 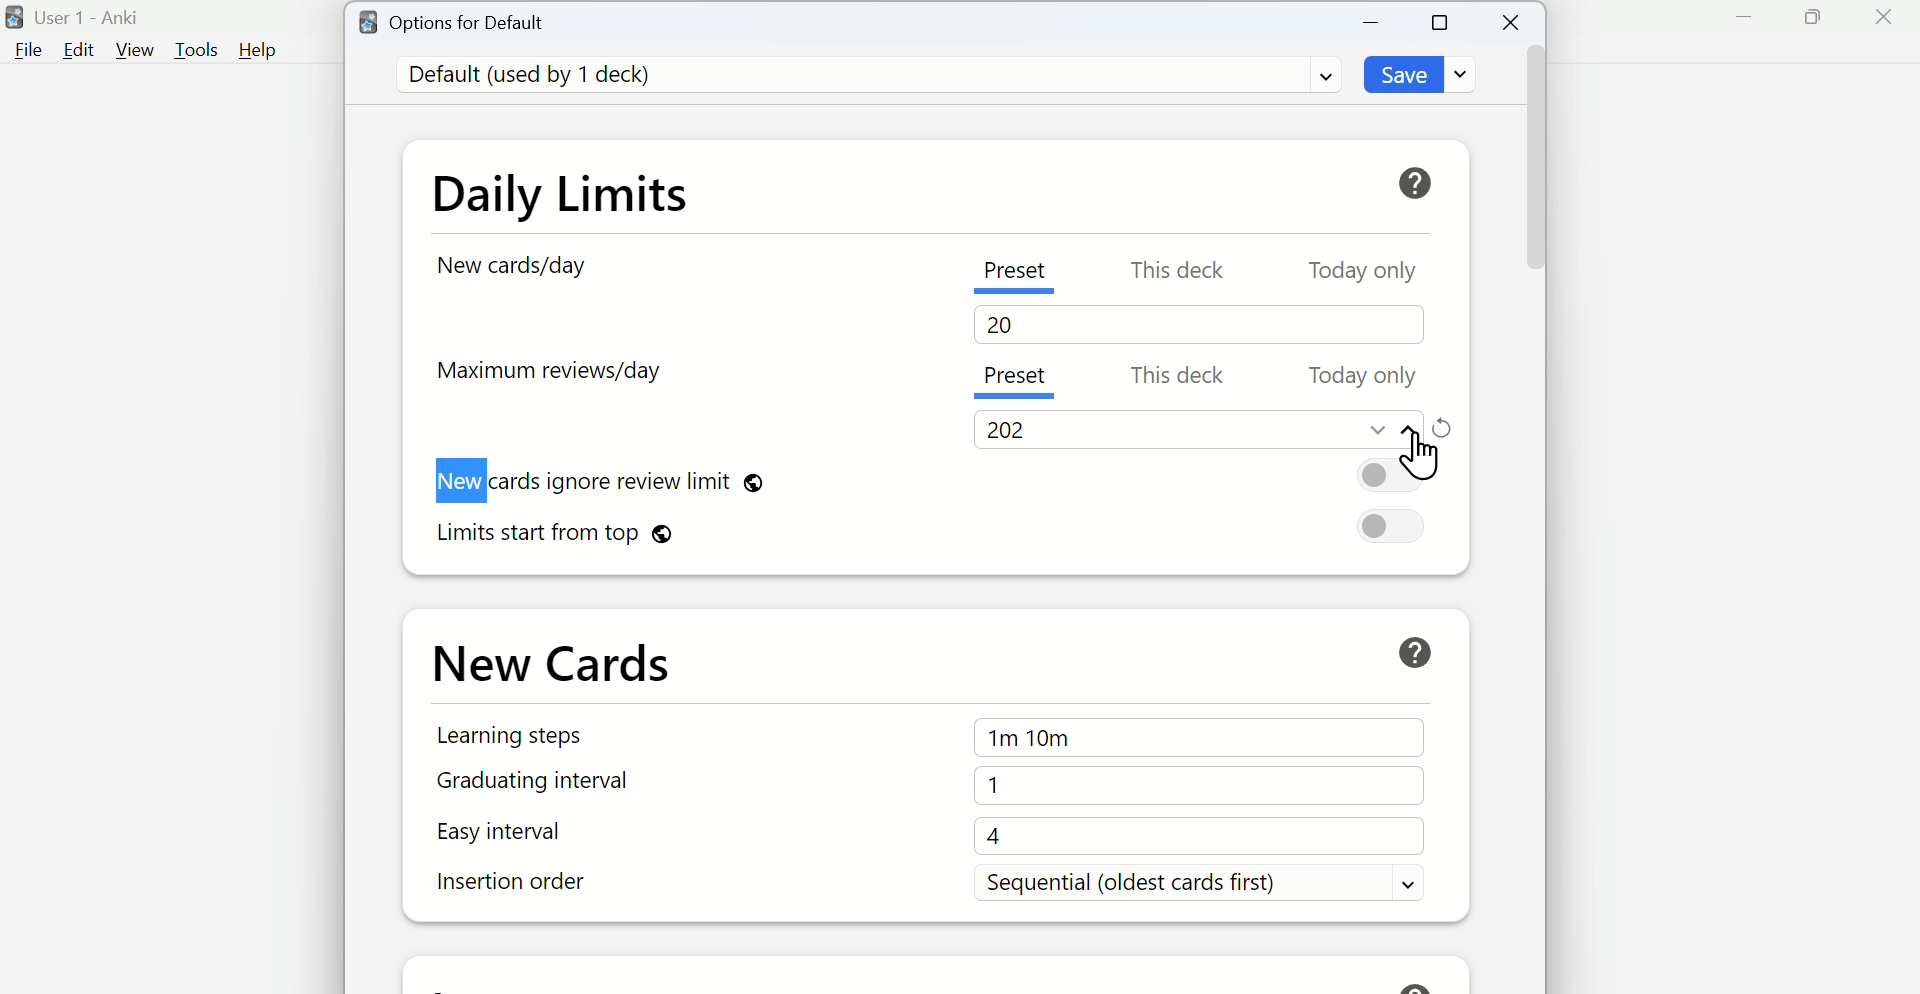 I want to click on 202, so click(x=1005, y=430).